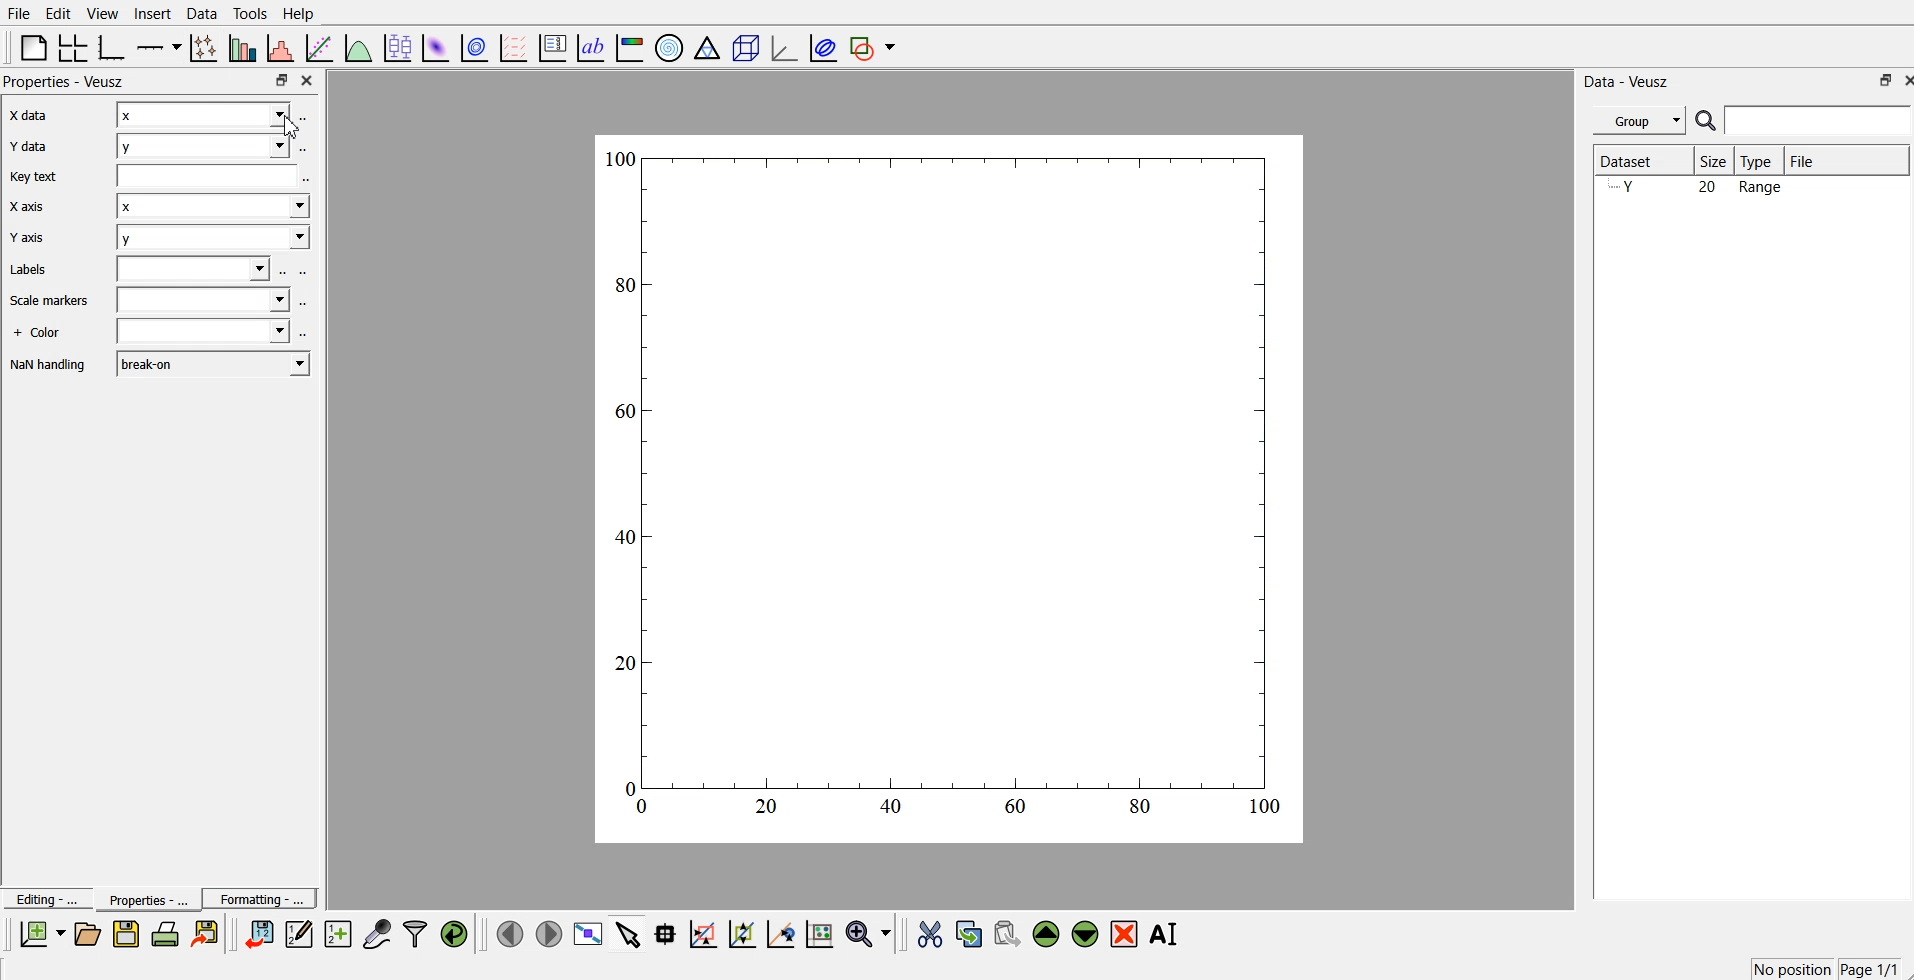 This screenshot has width=1914, height=980. What do you see at coordinates (51, 366) in the screenshot?
I see `| Nott handing` at bounding box center [51, 366].